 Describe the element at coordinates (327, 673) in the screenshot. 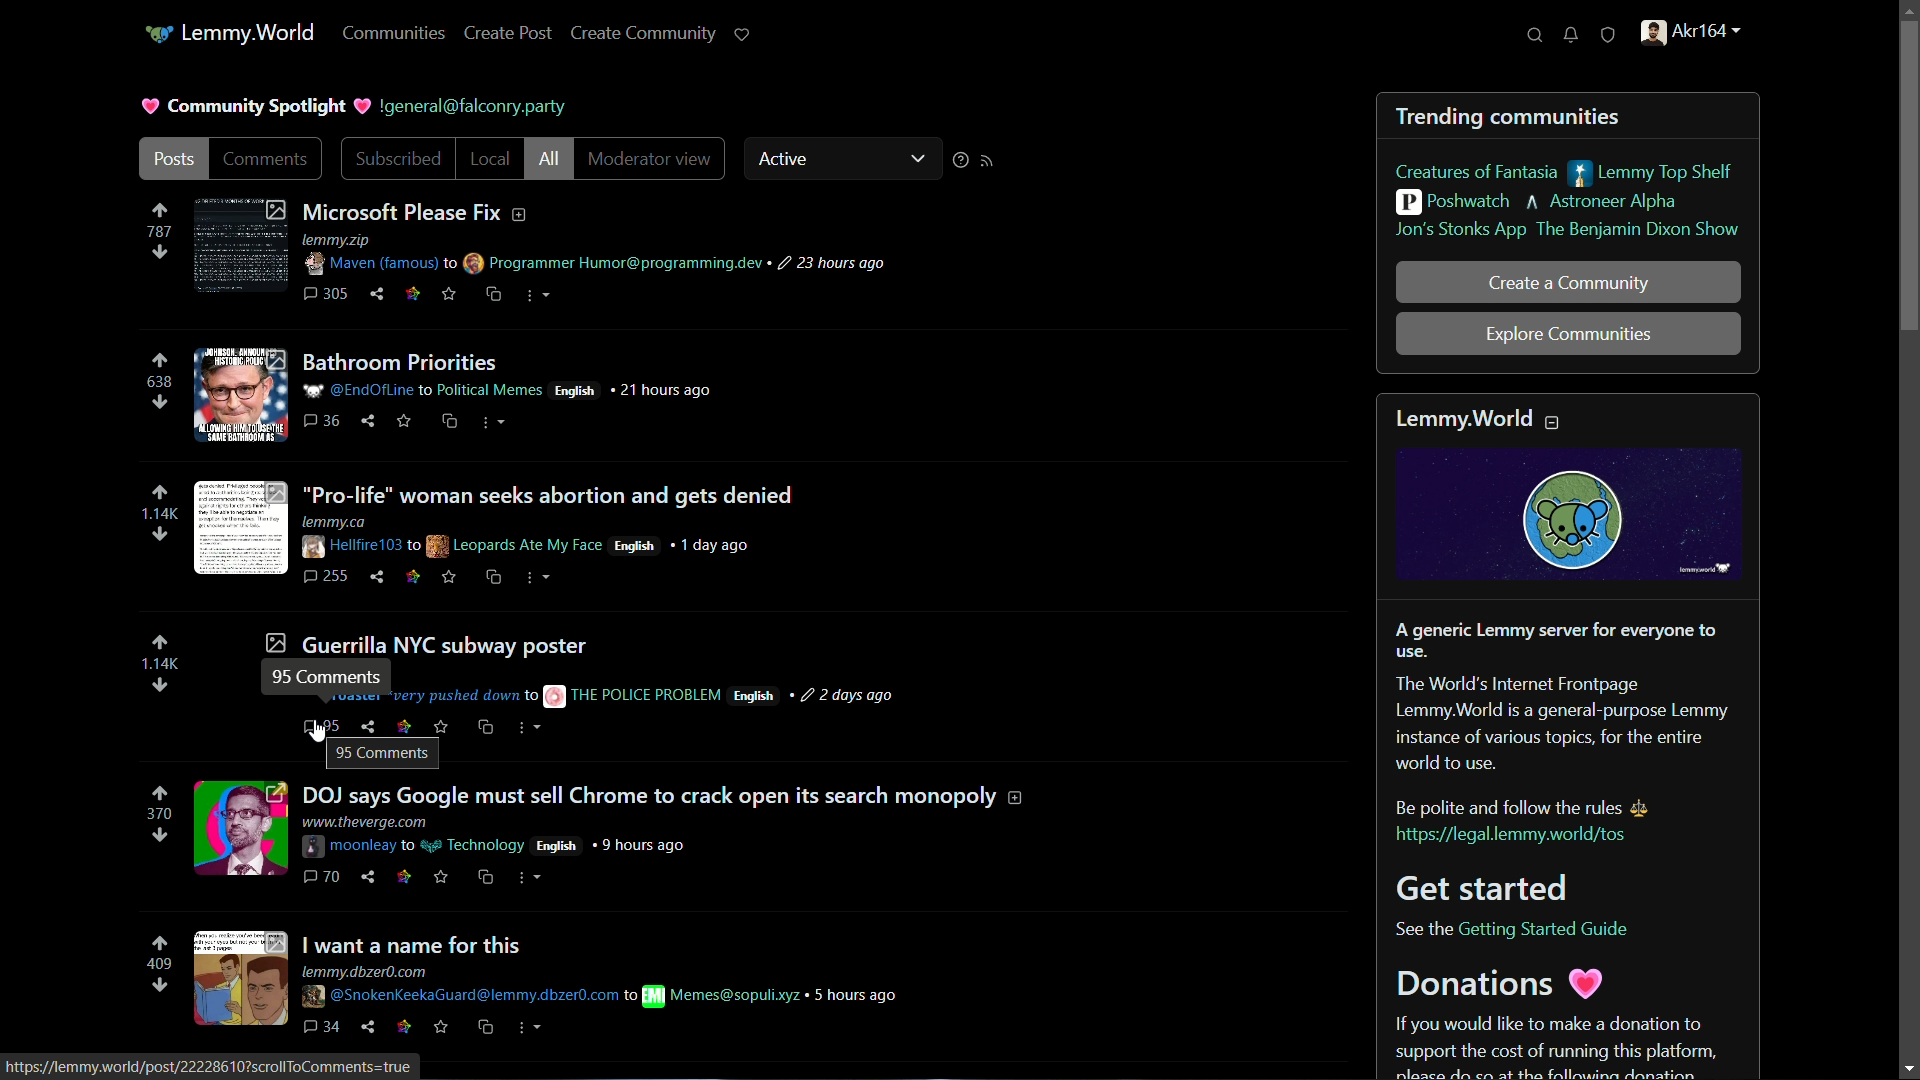

I see `95 comments pop up` at that location.